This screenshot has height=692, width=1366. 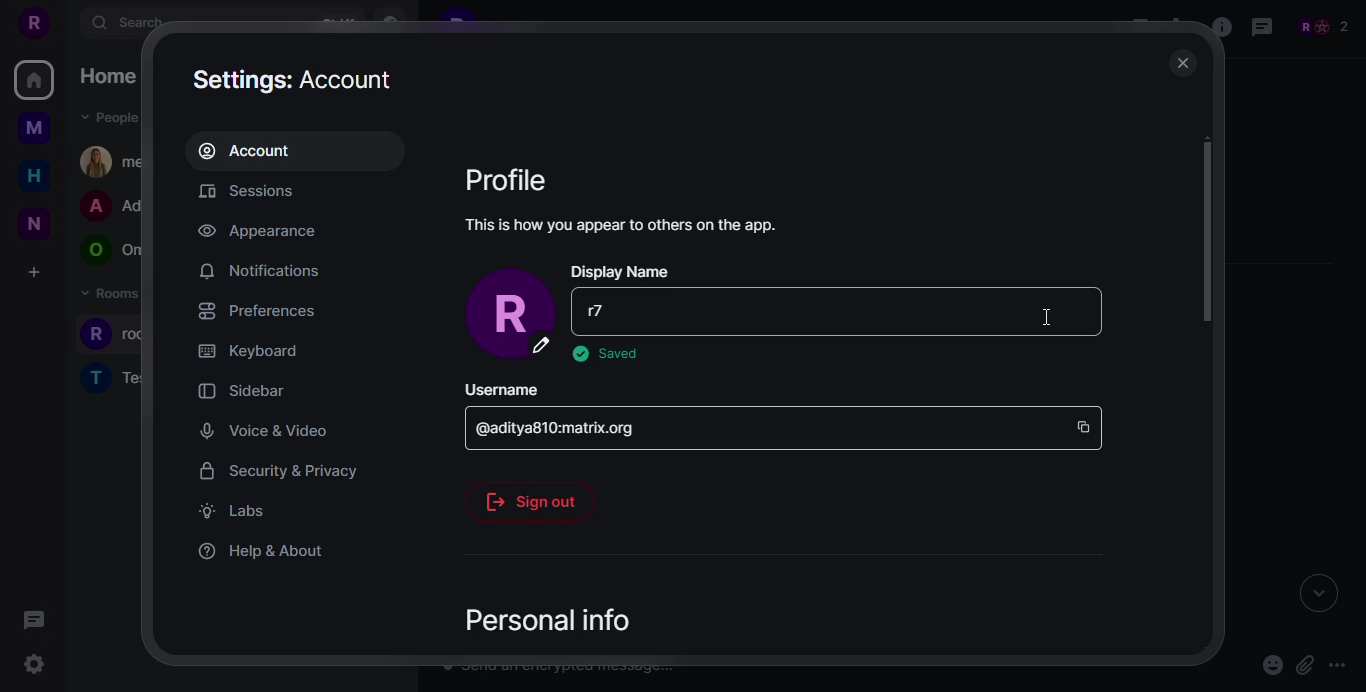 I want to click on Profile
This is how you appear to others on the app., so click(x=645, y=205).